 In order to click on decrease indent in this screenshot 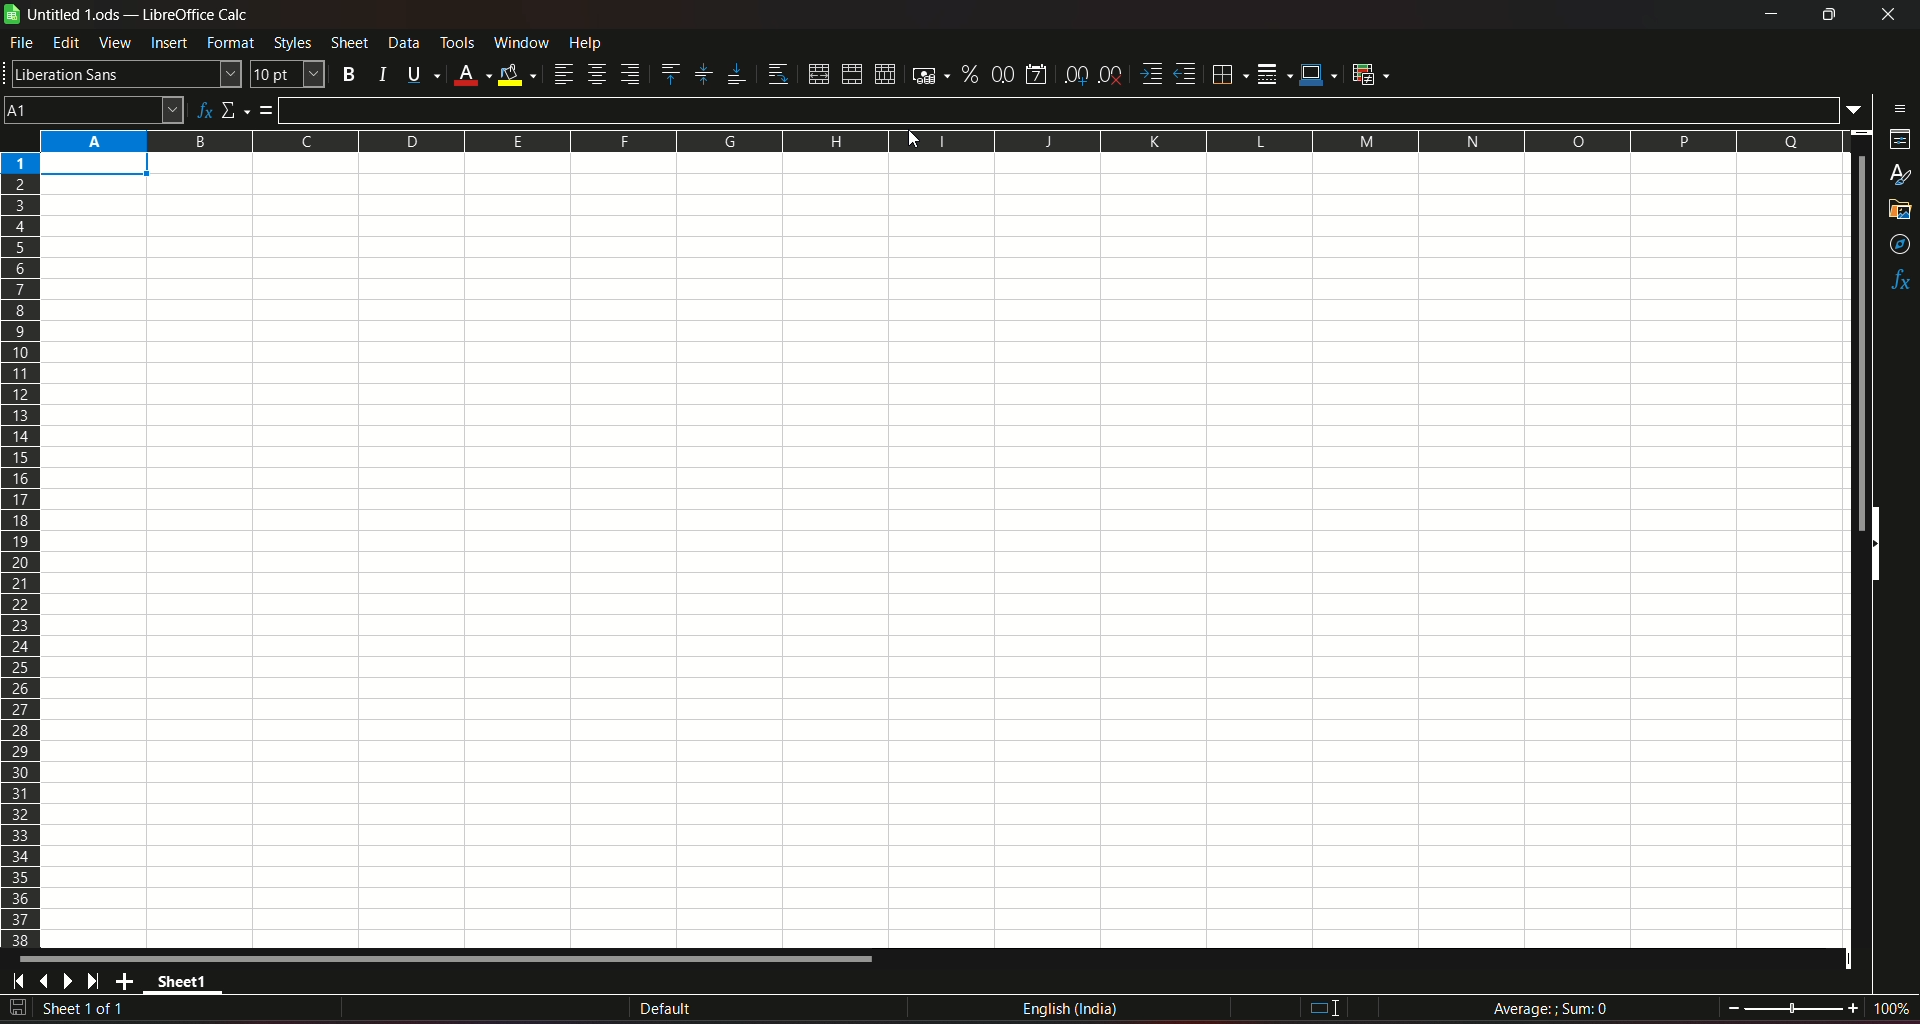, I will do `click(1186, 75)`.